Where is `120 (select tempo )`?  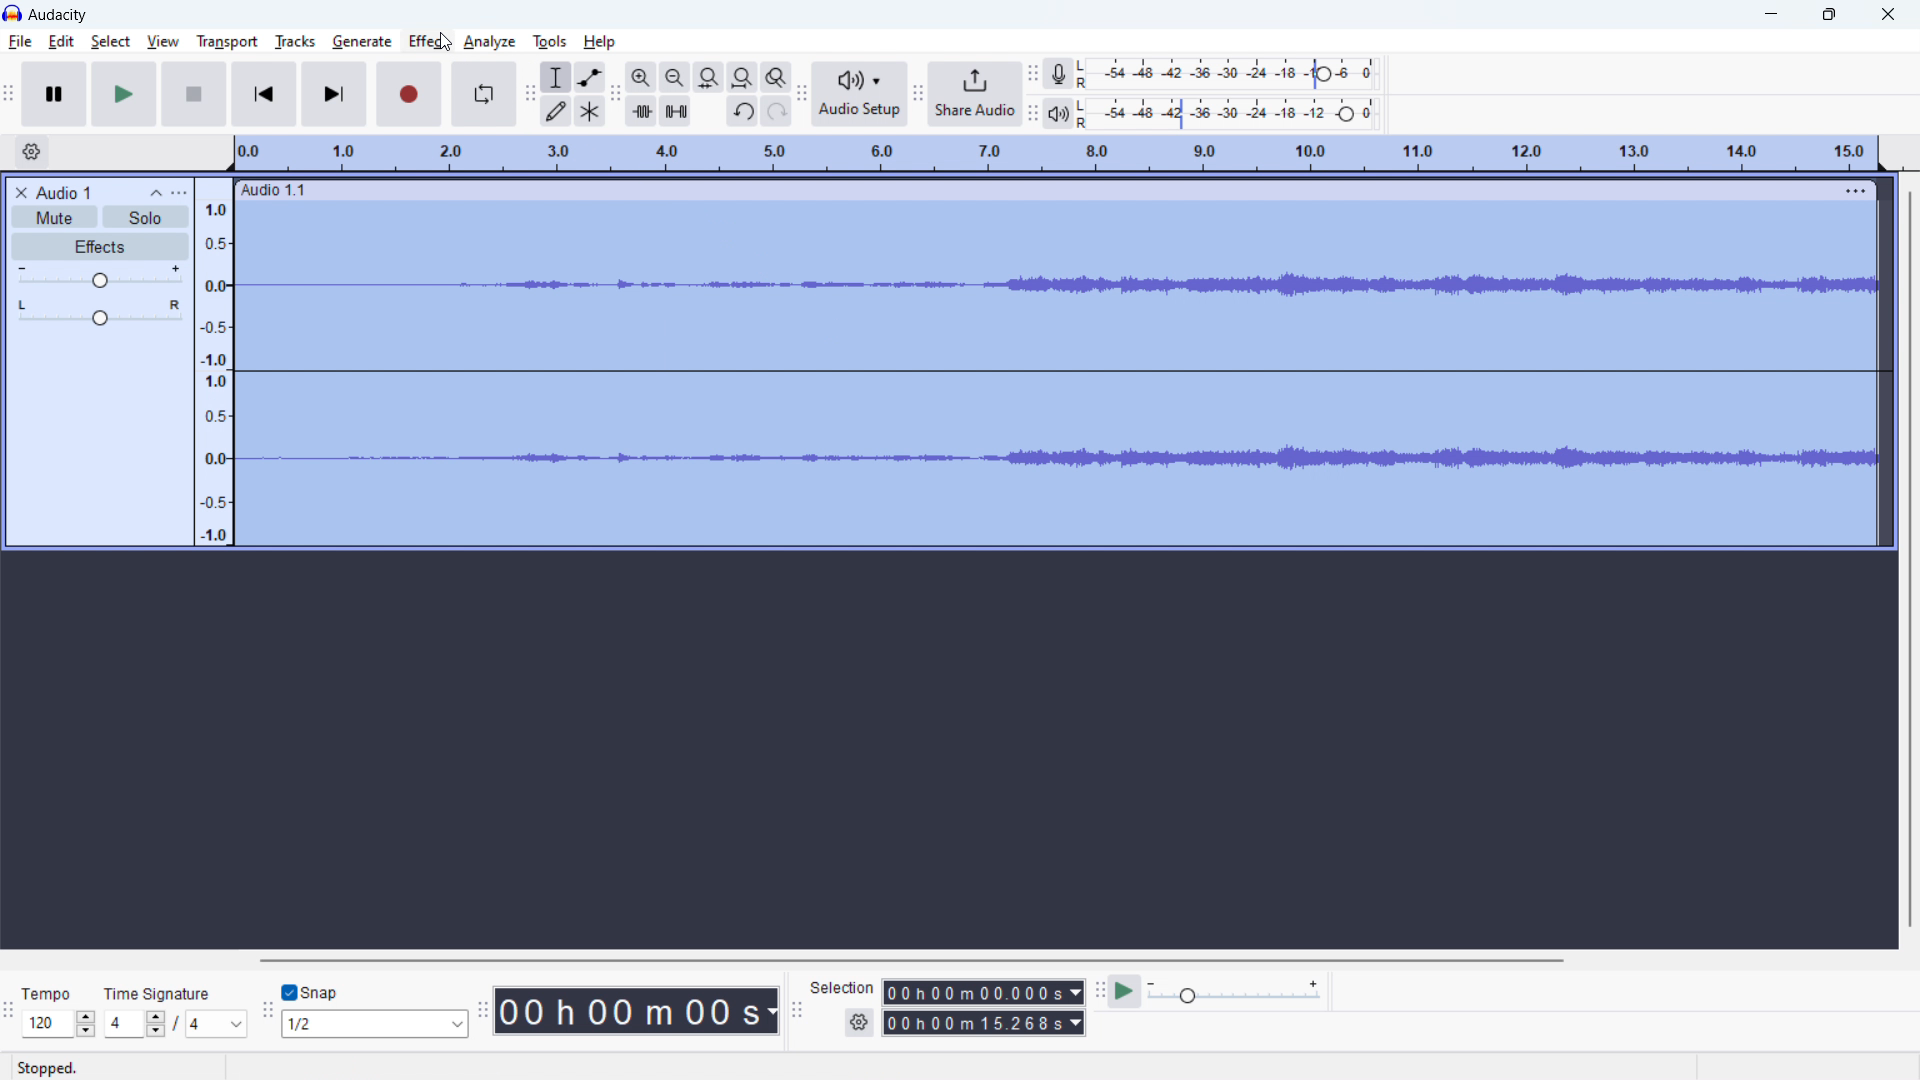 120 (select tempo ) is located at coordinates (58, 1024).